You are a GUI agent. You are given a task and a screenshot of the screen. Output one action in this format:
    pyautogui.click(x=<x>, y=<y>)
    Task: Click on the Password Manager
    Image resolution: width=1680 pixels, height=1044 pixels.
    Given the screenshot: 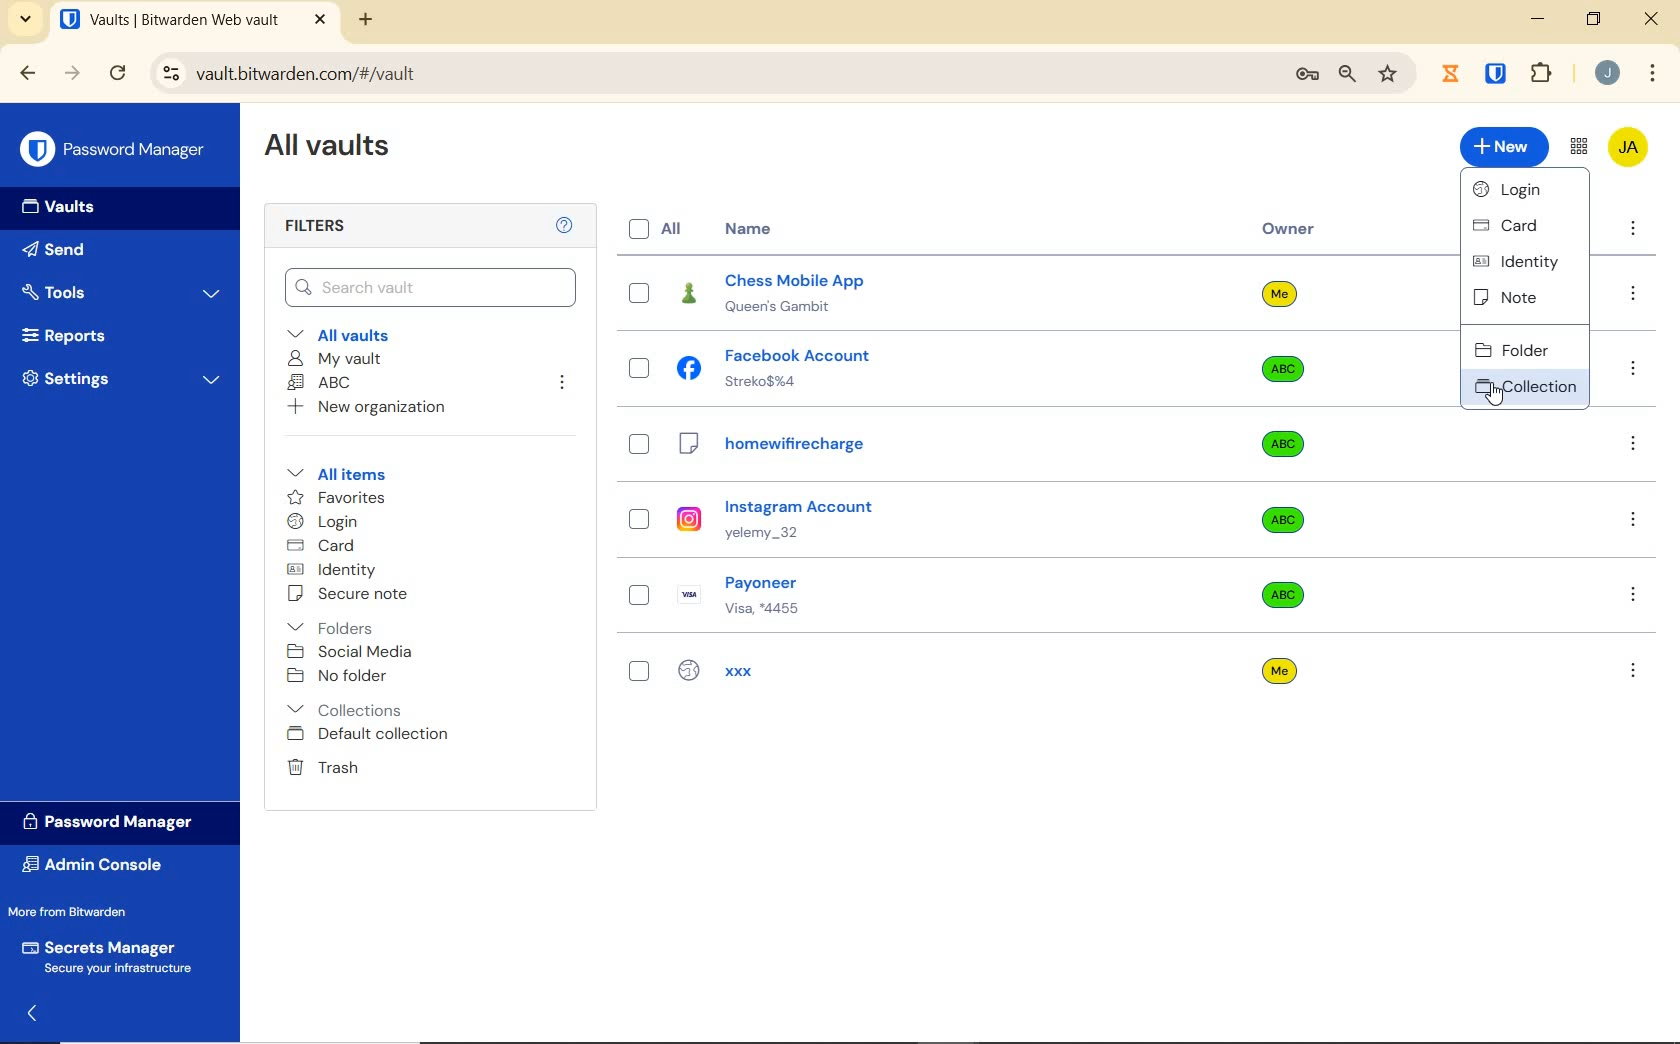 What is the action you would take?
    pyautogui.click(x=119, y=822)
    